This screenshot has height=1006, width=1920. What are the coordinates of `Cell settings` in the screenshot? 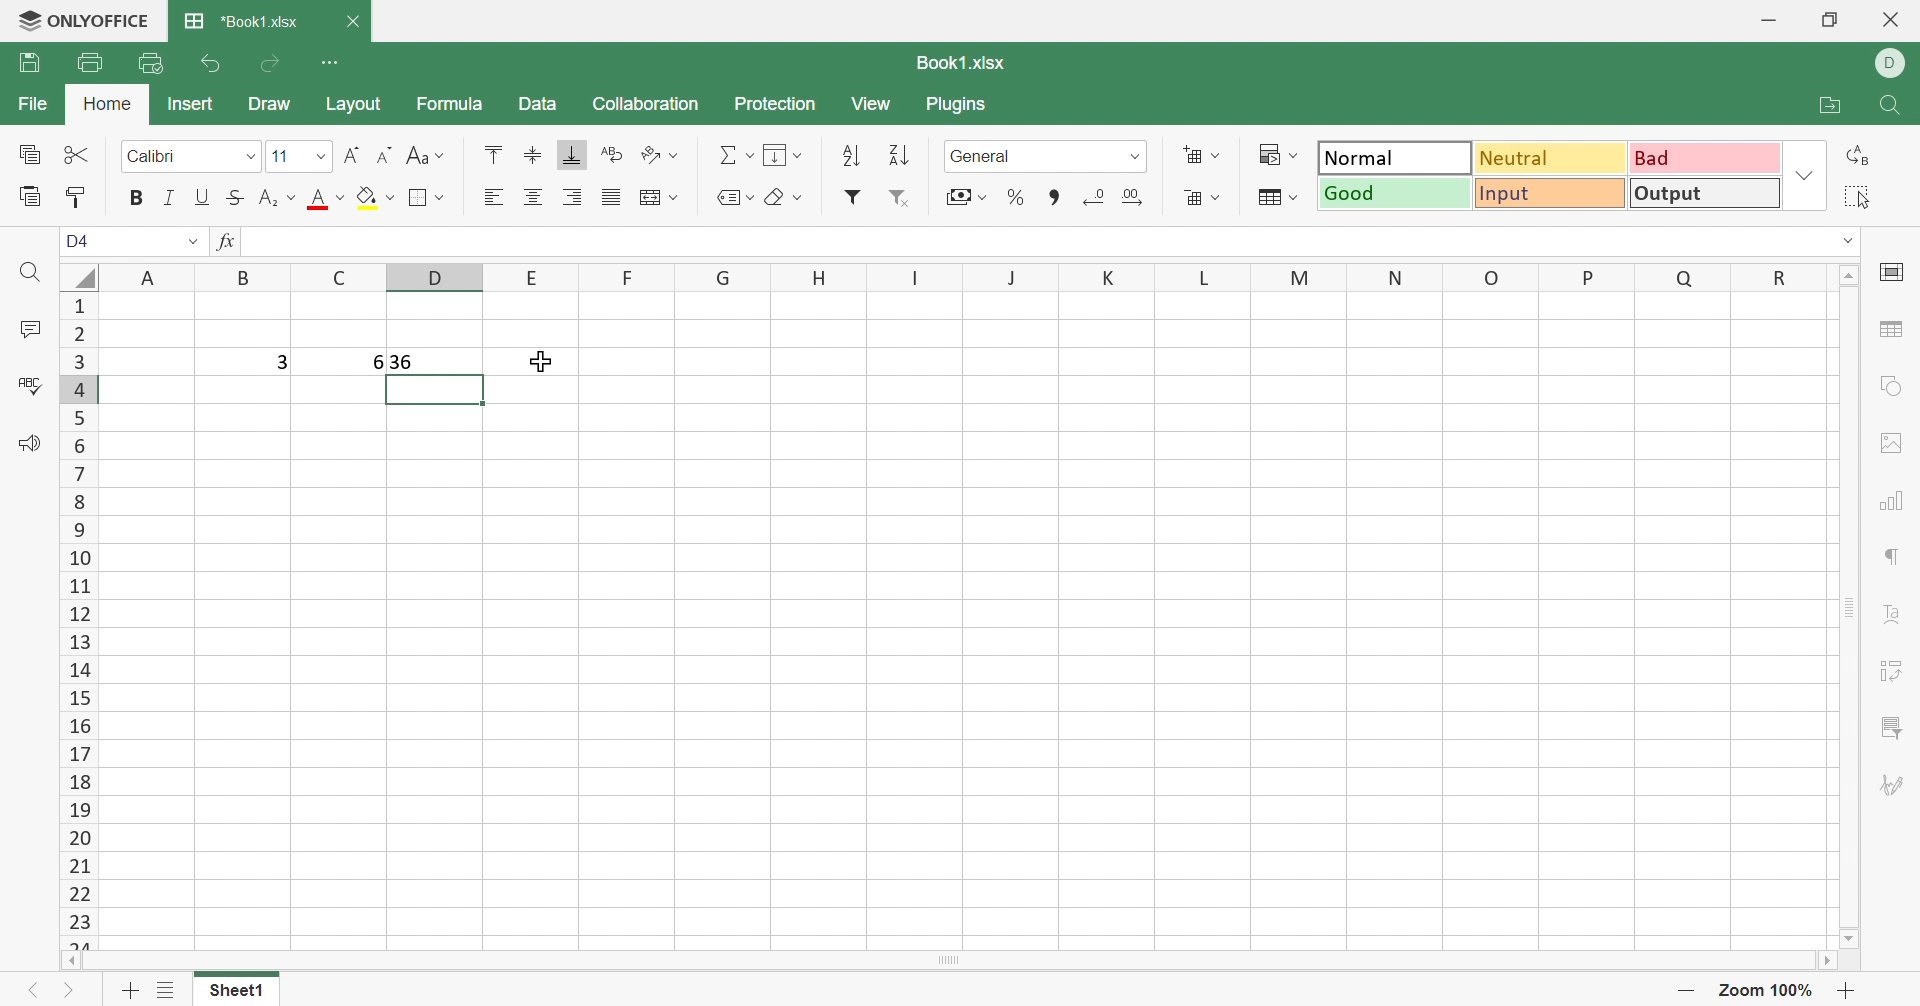 It's located at (1896, 270).